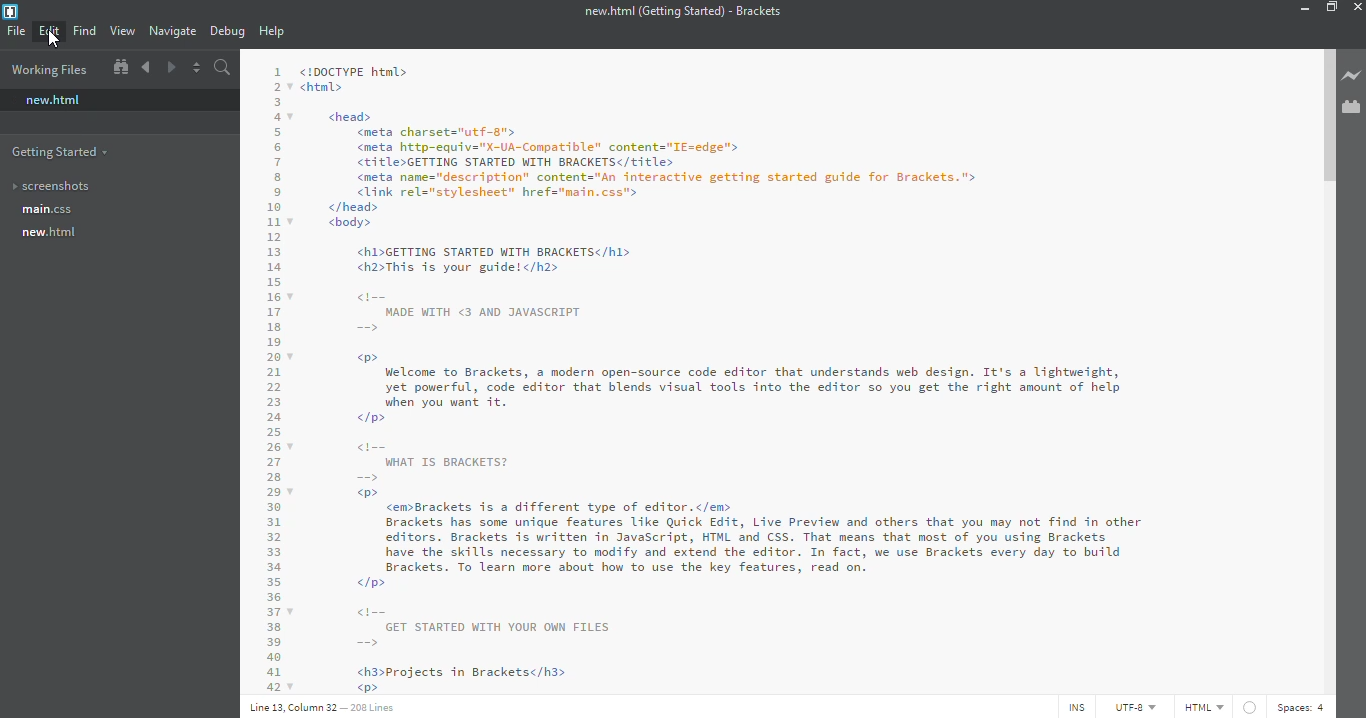  What do you see at coordinates (84, 31) in the screenshot?
I see `find` at bounding box center [84, 31].